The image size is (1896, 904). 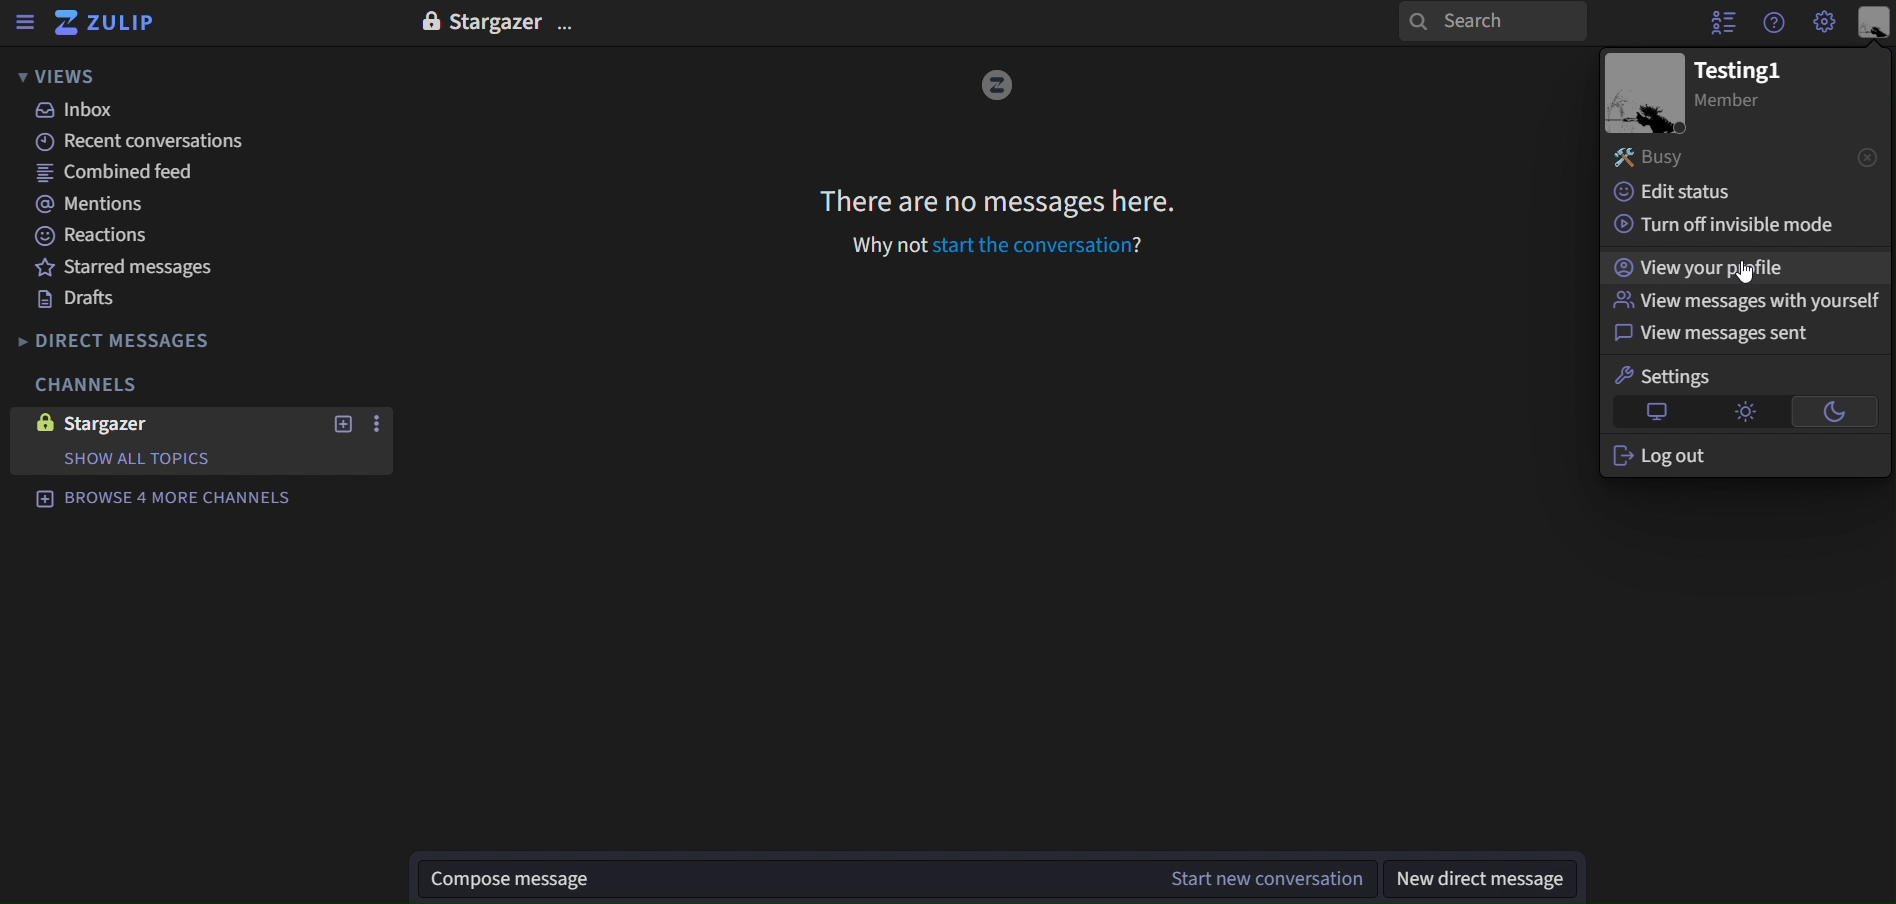 I want to click on settings, so click(x=1687, y=375).